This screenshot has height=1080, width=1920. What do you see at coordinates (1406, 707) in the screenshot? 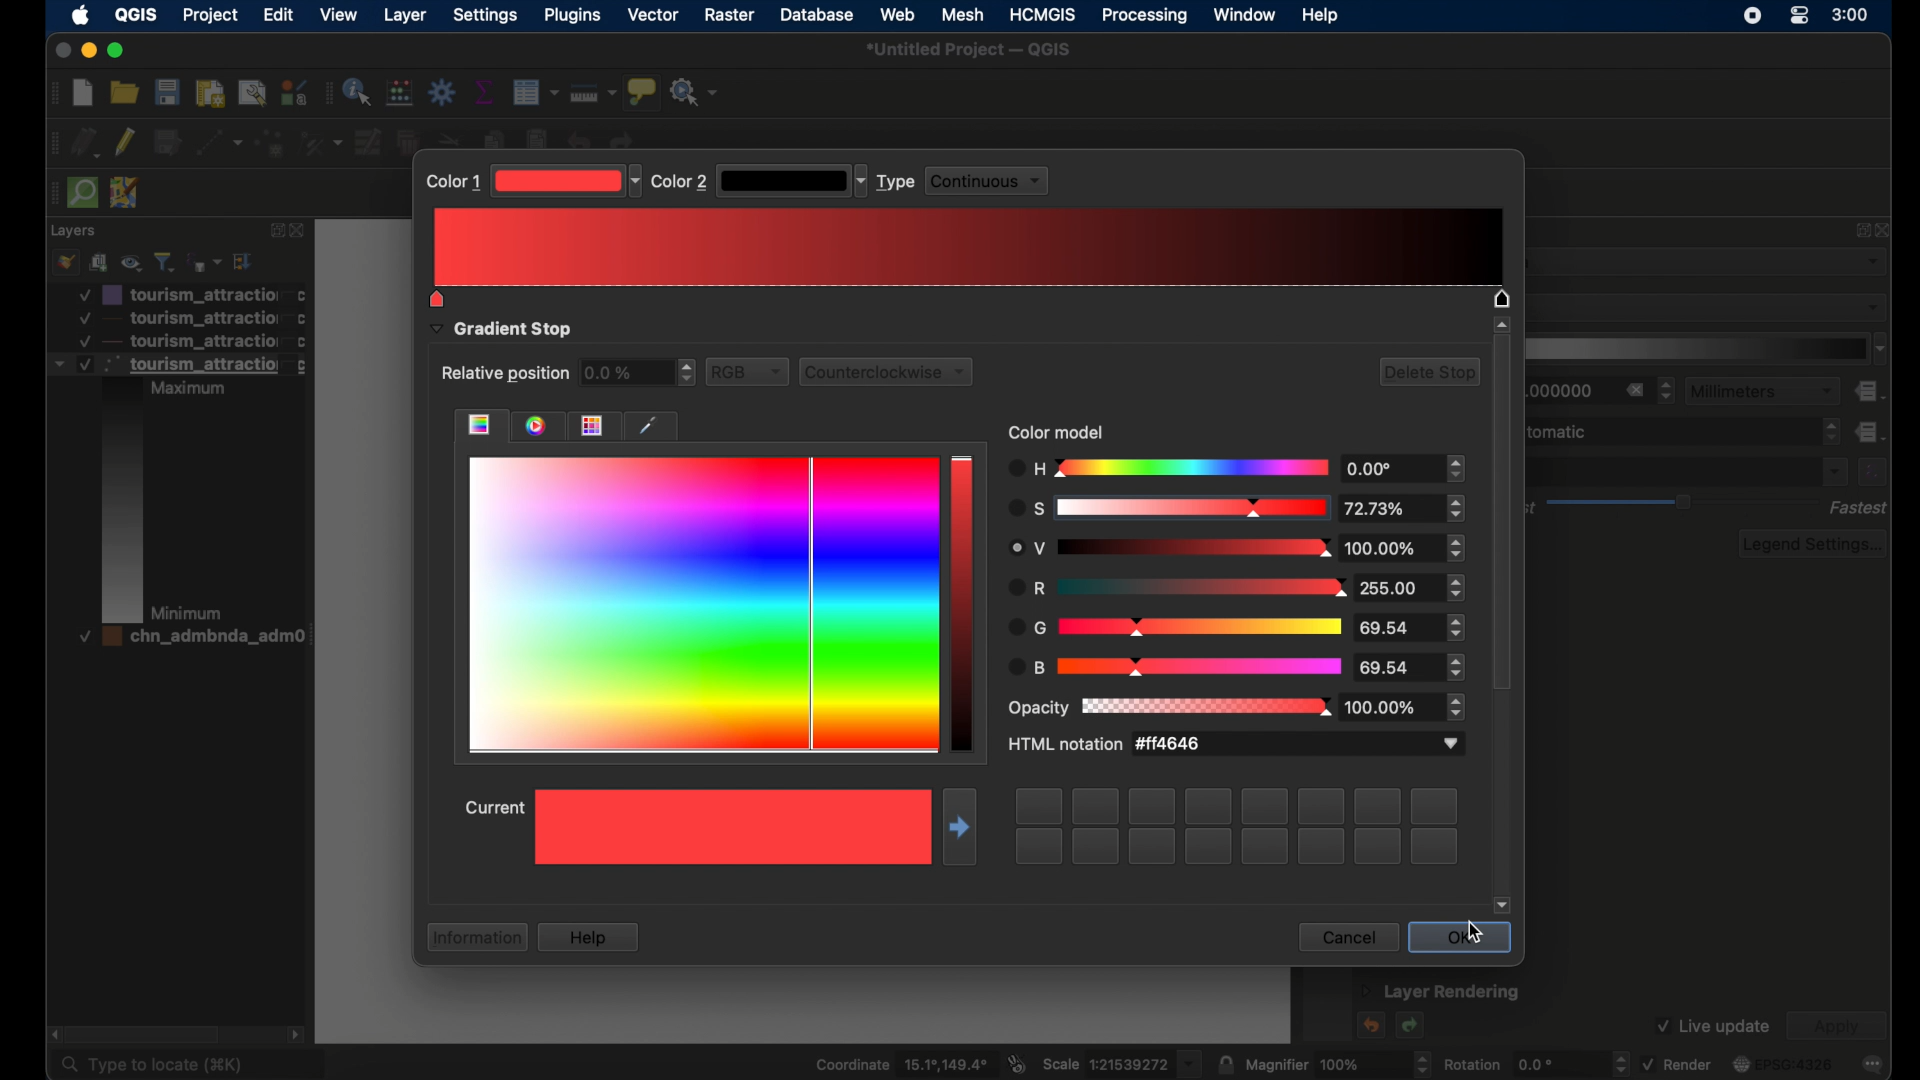
I see `100.00%` at bounding box center [1406, 707].